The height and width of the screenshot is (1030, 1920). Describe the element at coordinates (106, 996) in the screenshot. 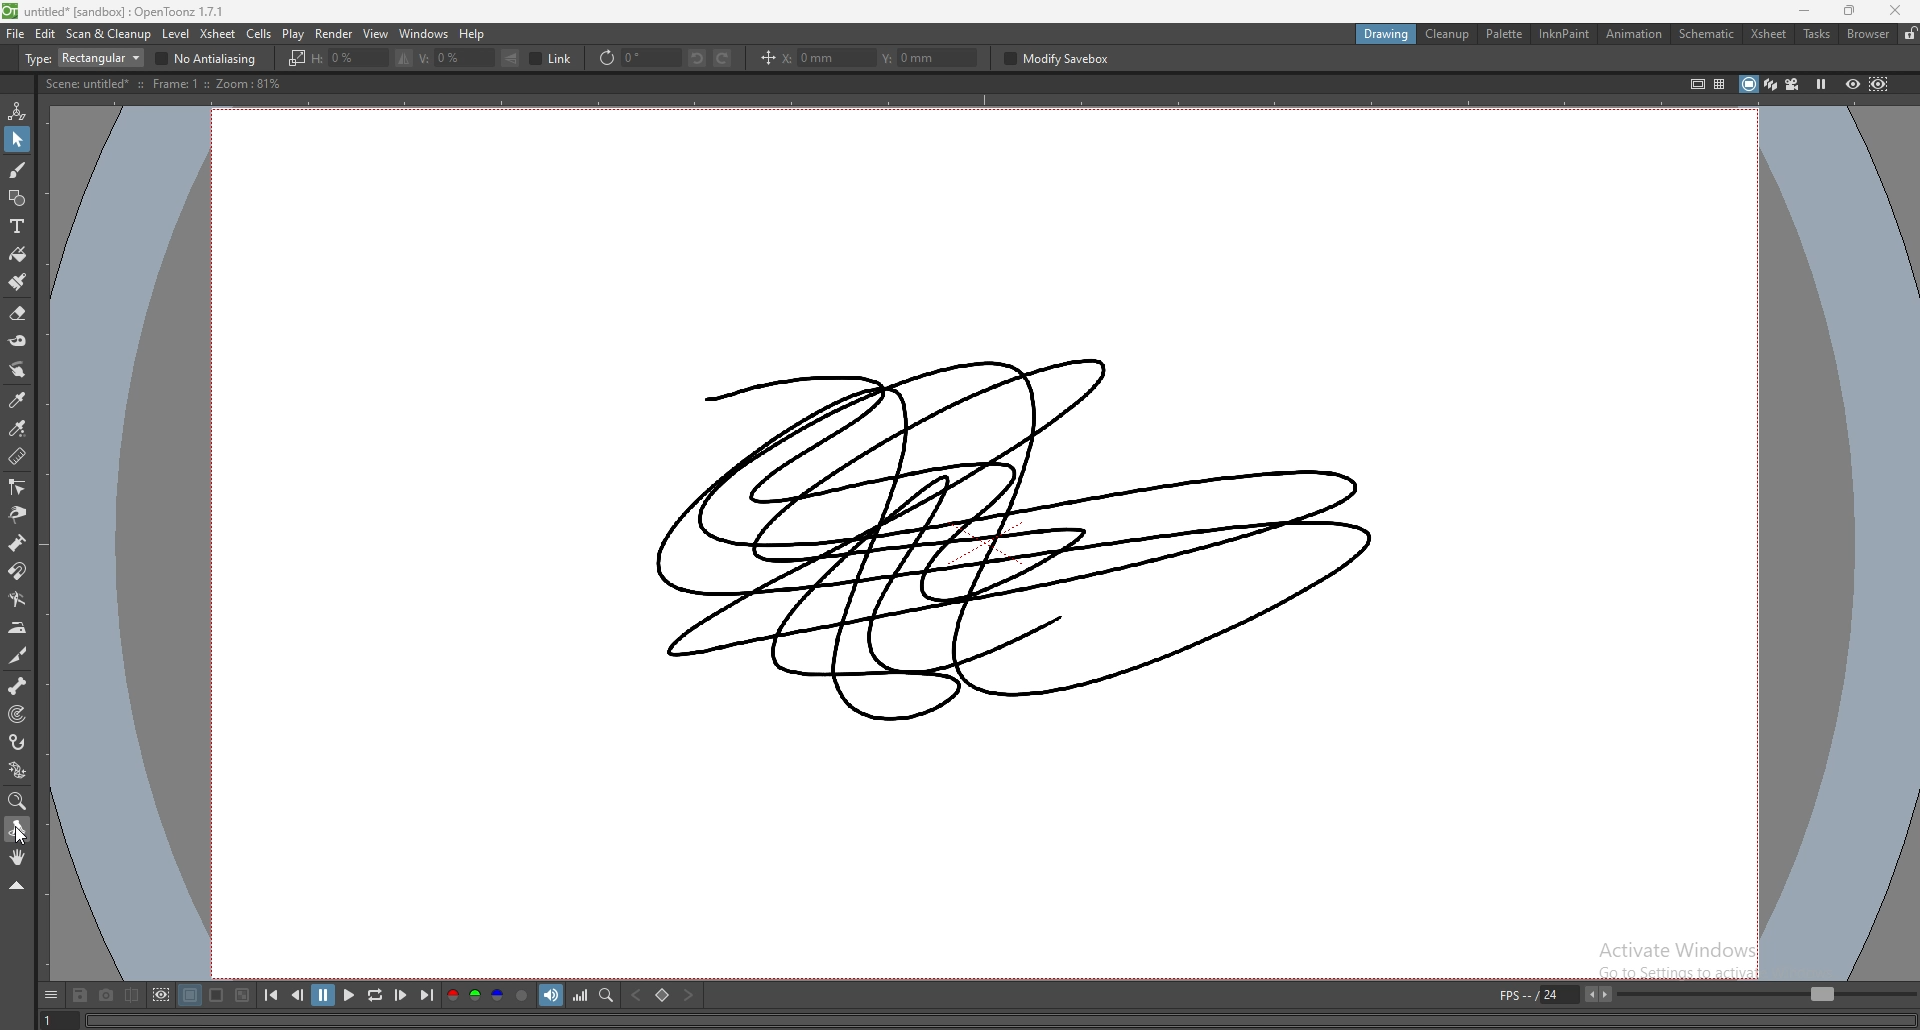

I see `snapshot` at that location.